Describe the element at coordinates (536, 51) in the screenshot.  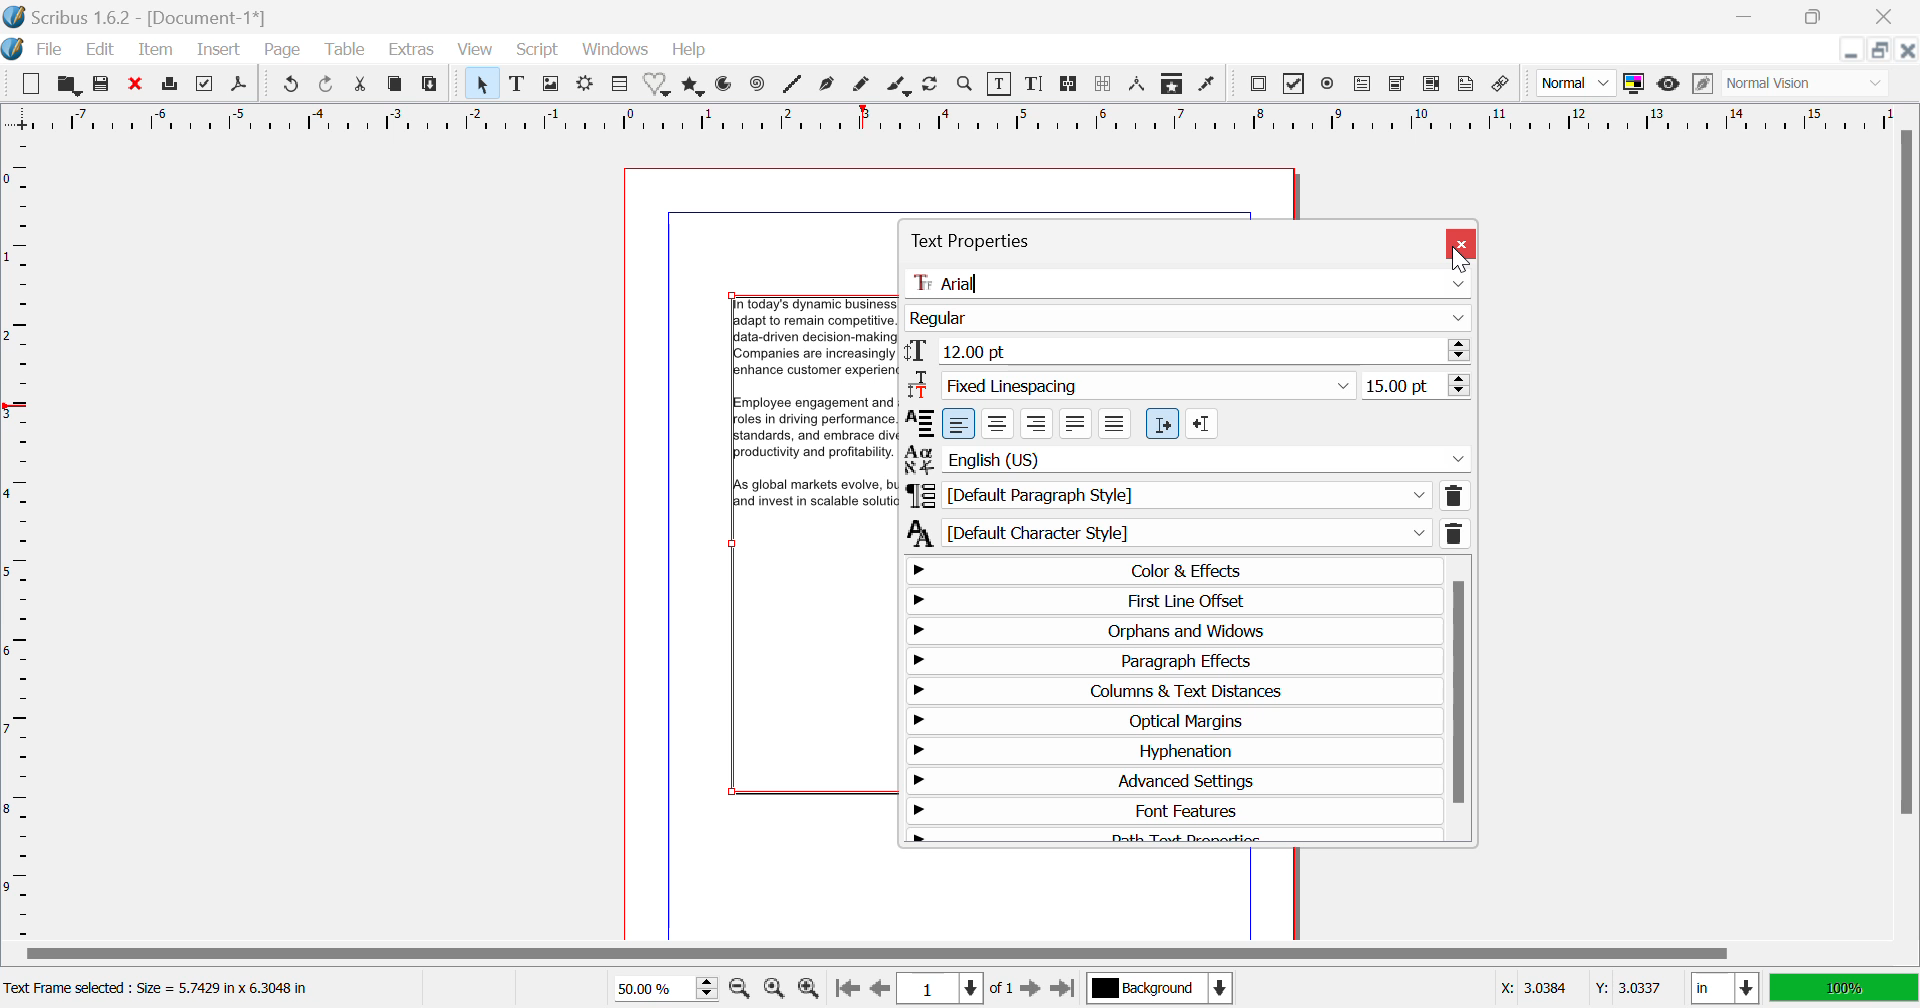
I see `Script` at that location.